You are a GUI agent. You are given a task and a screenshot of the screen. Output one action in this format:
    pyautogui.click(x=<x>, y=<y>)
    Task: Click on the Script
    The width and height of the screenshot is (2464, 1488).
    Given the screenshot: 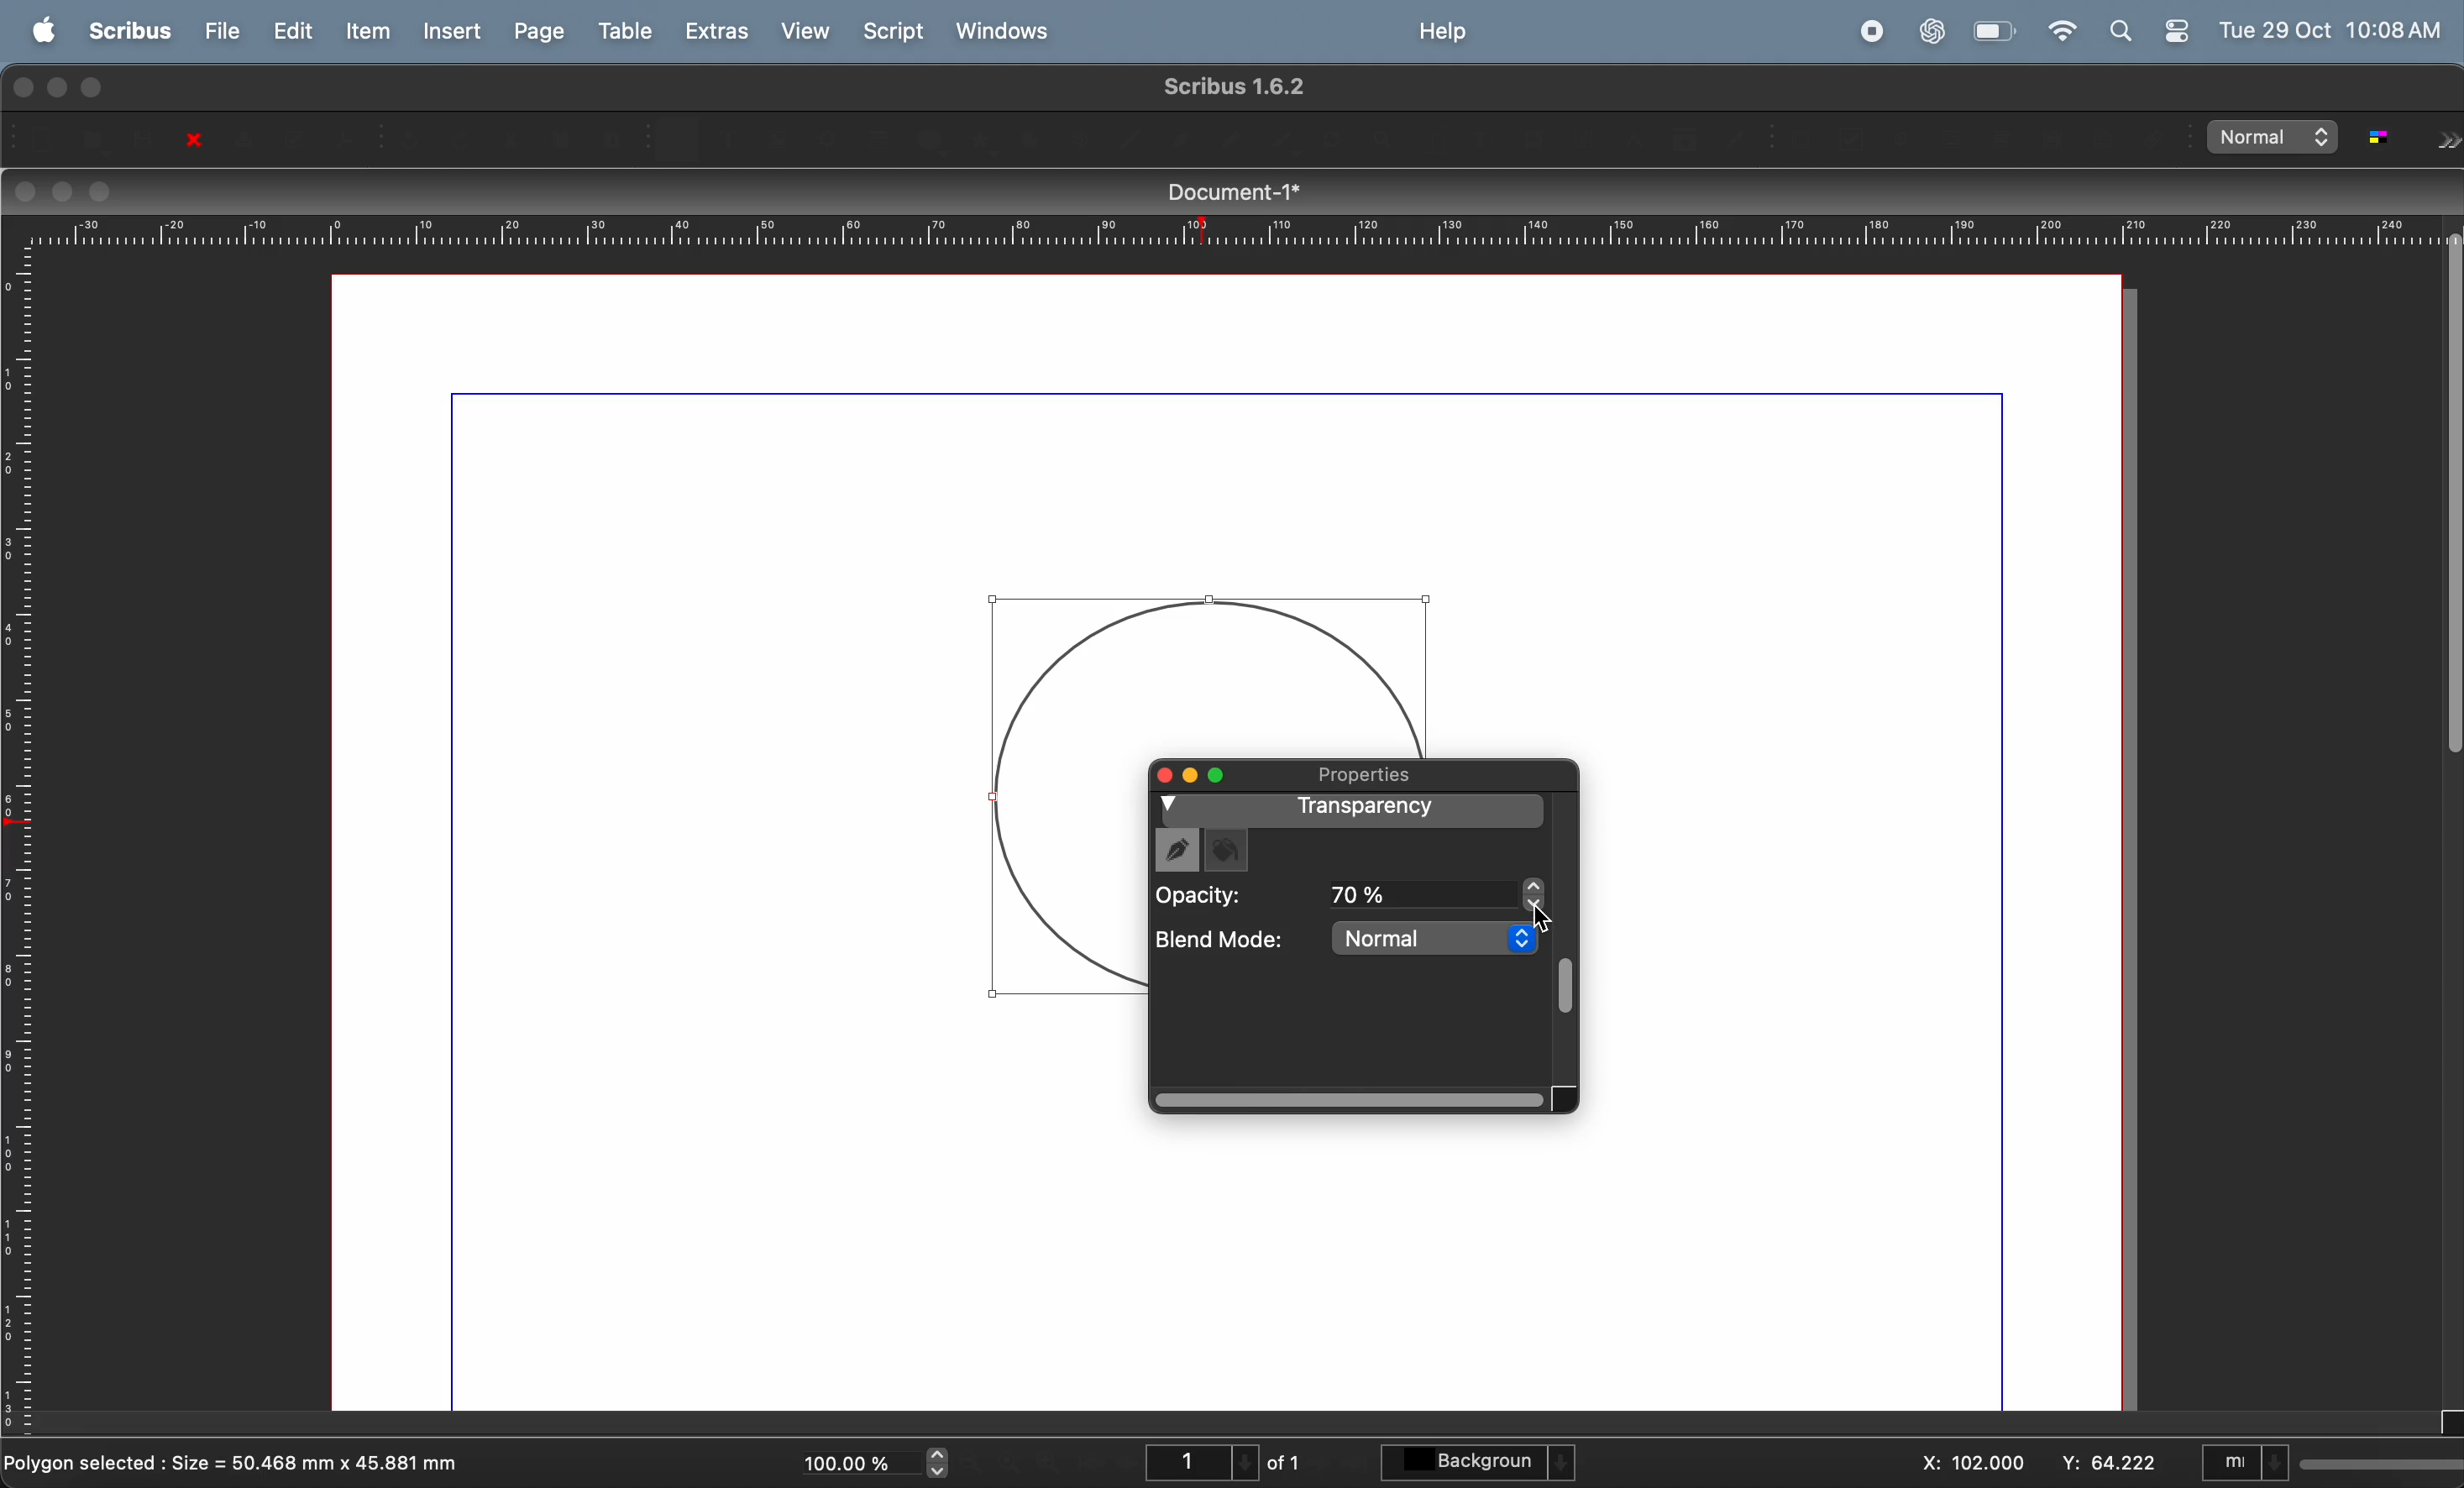 What is the action you would take?
    pyautogui.click(x=897, y=31)
    